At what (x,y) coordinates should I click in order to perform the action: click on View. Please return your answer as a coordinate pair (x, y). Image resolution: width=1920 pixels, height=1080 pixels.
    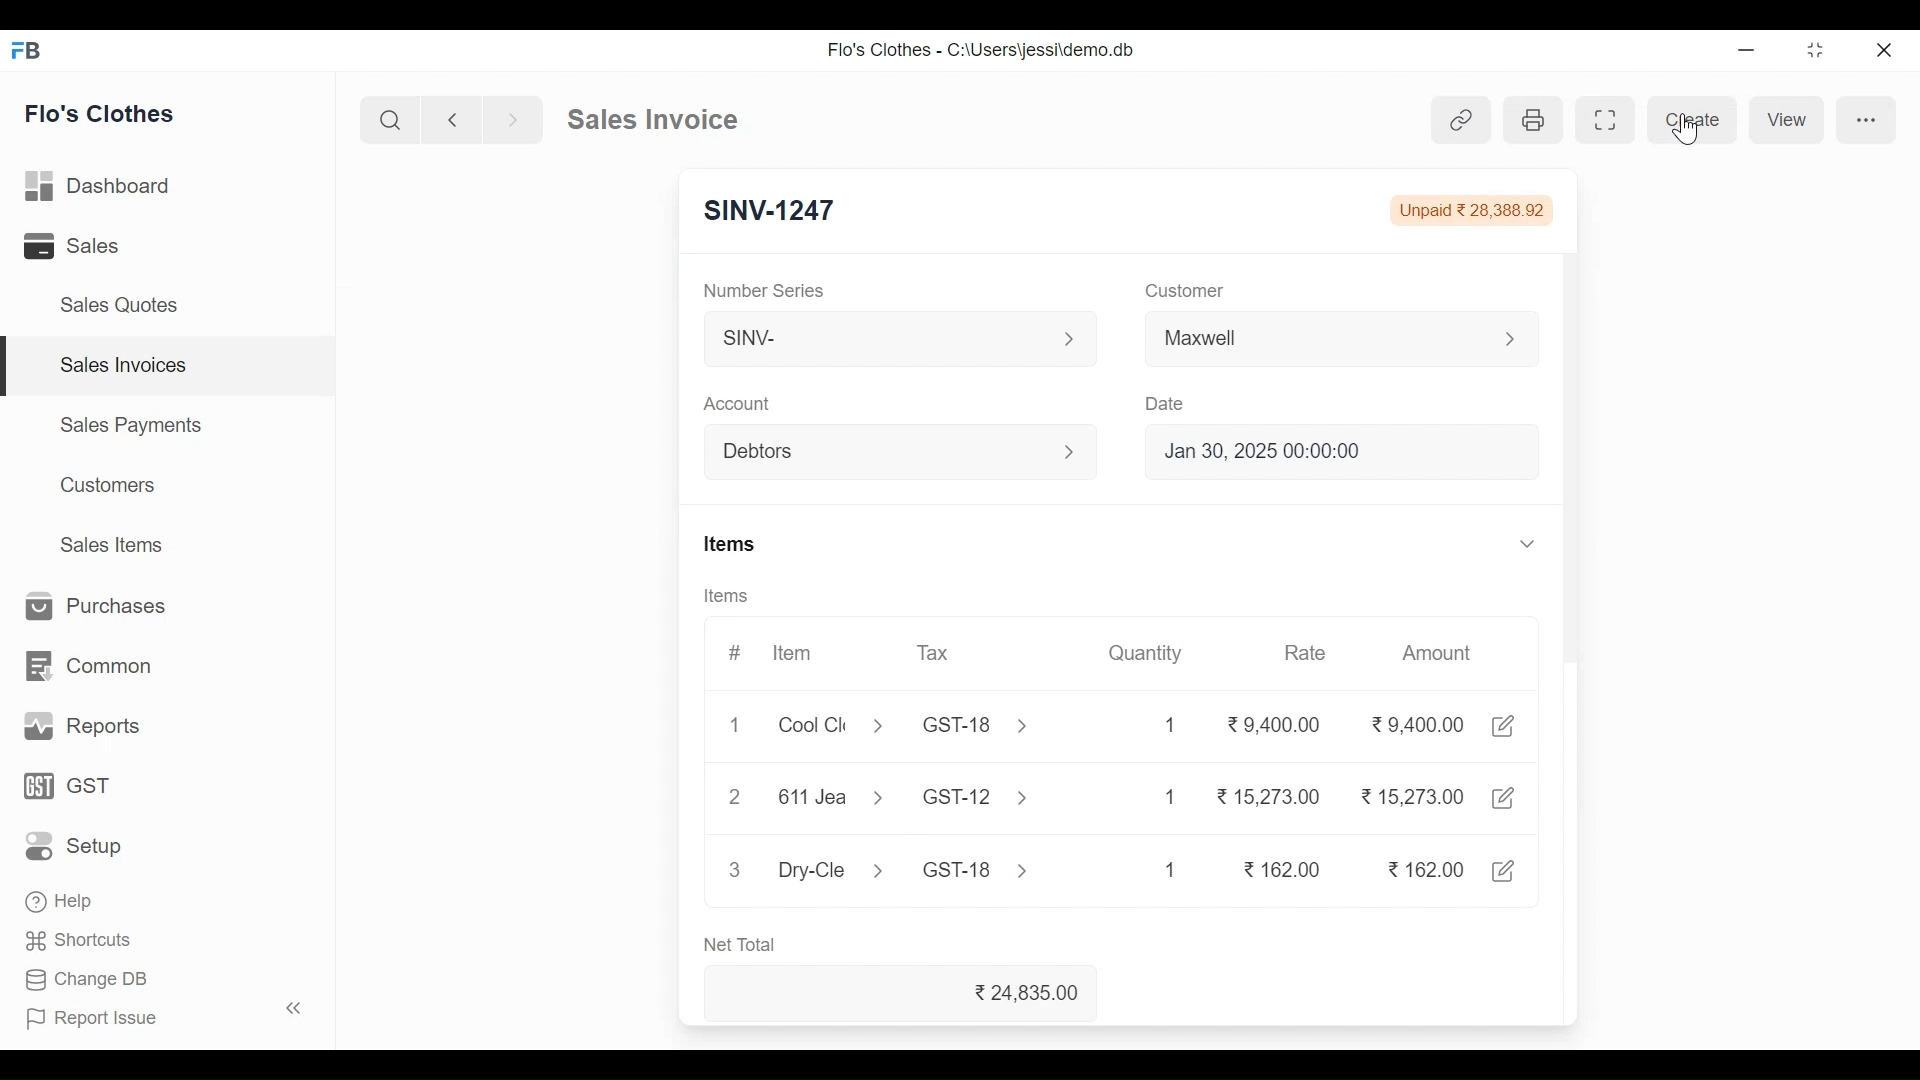
    Looking at the image, I should click on (1785, 120).